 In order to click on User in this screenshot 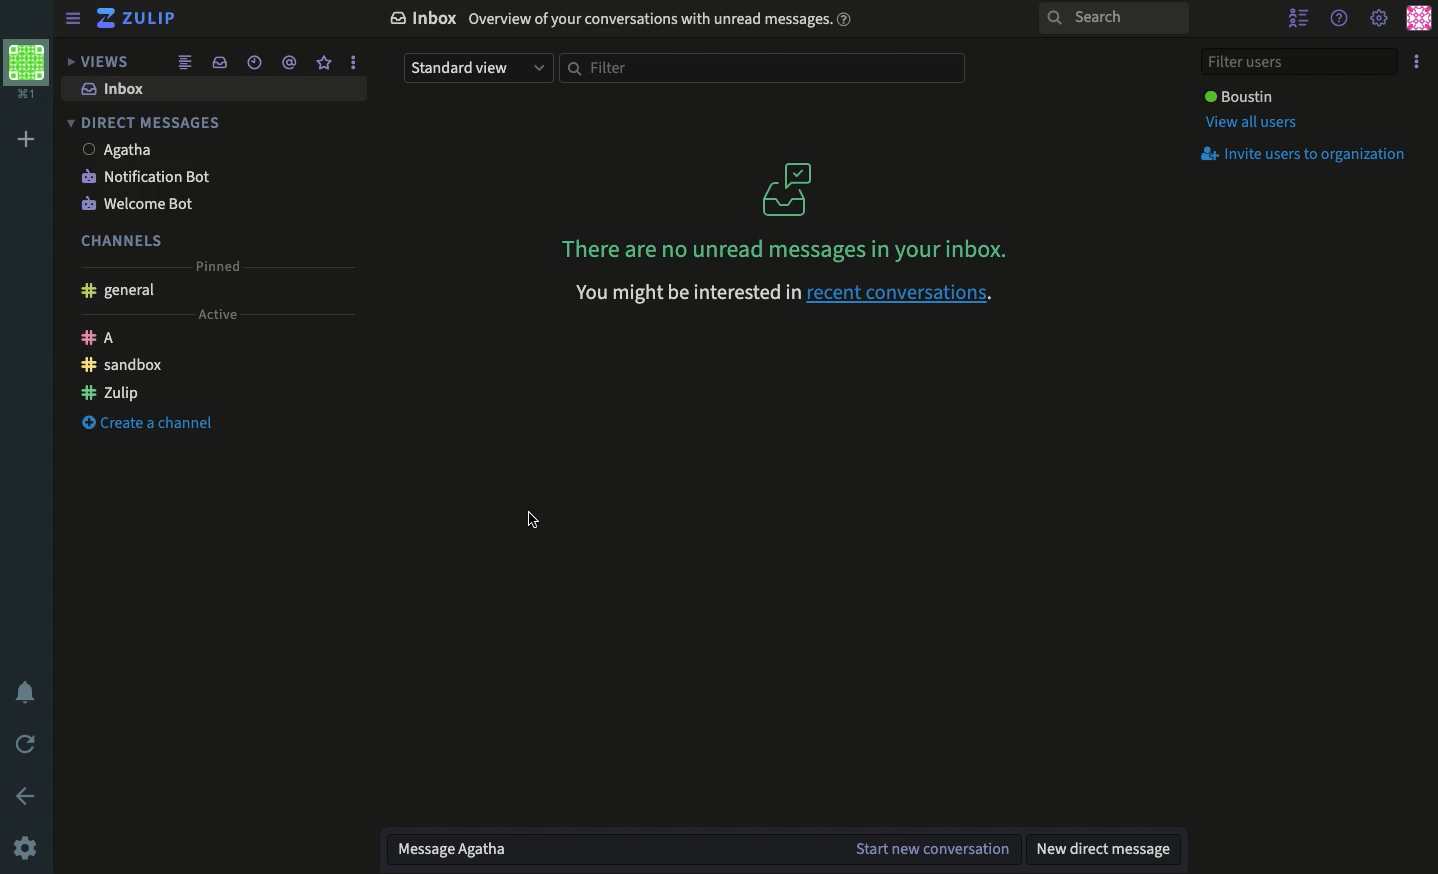, I will do `click(1241, 96)`.